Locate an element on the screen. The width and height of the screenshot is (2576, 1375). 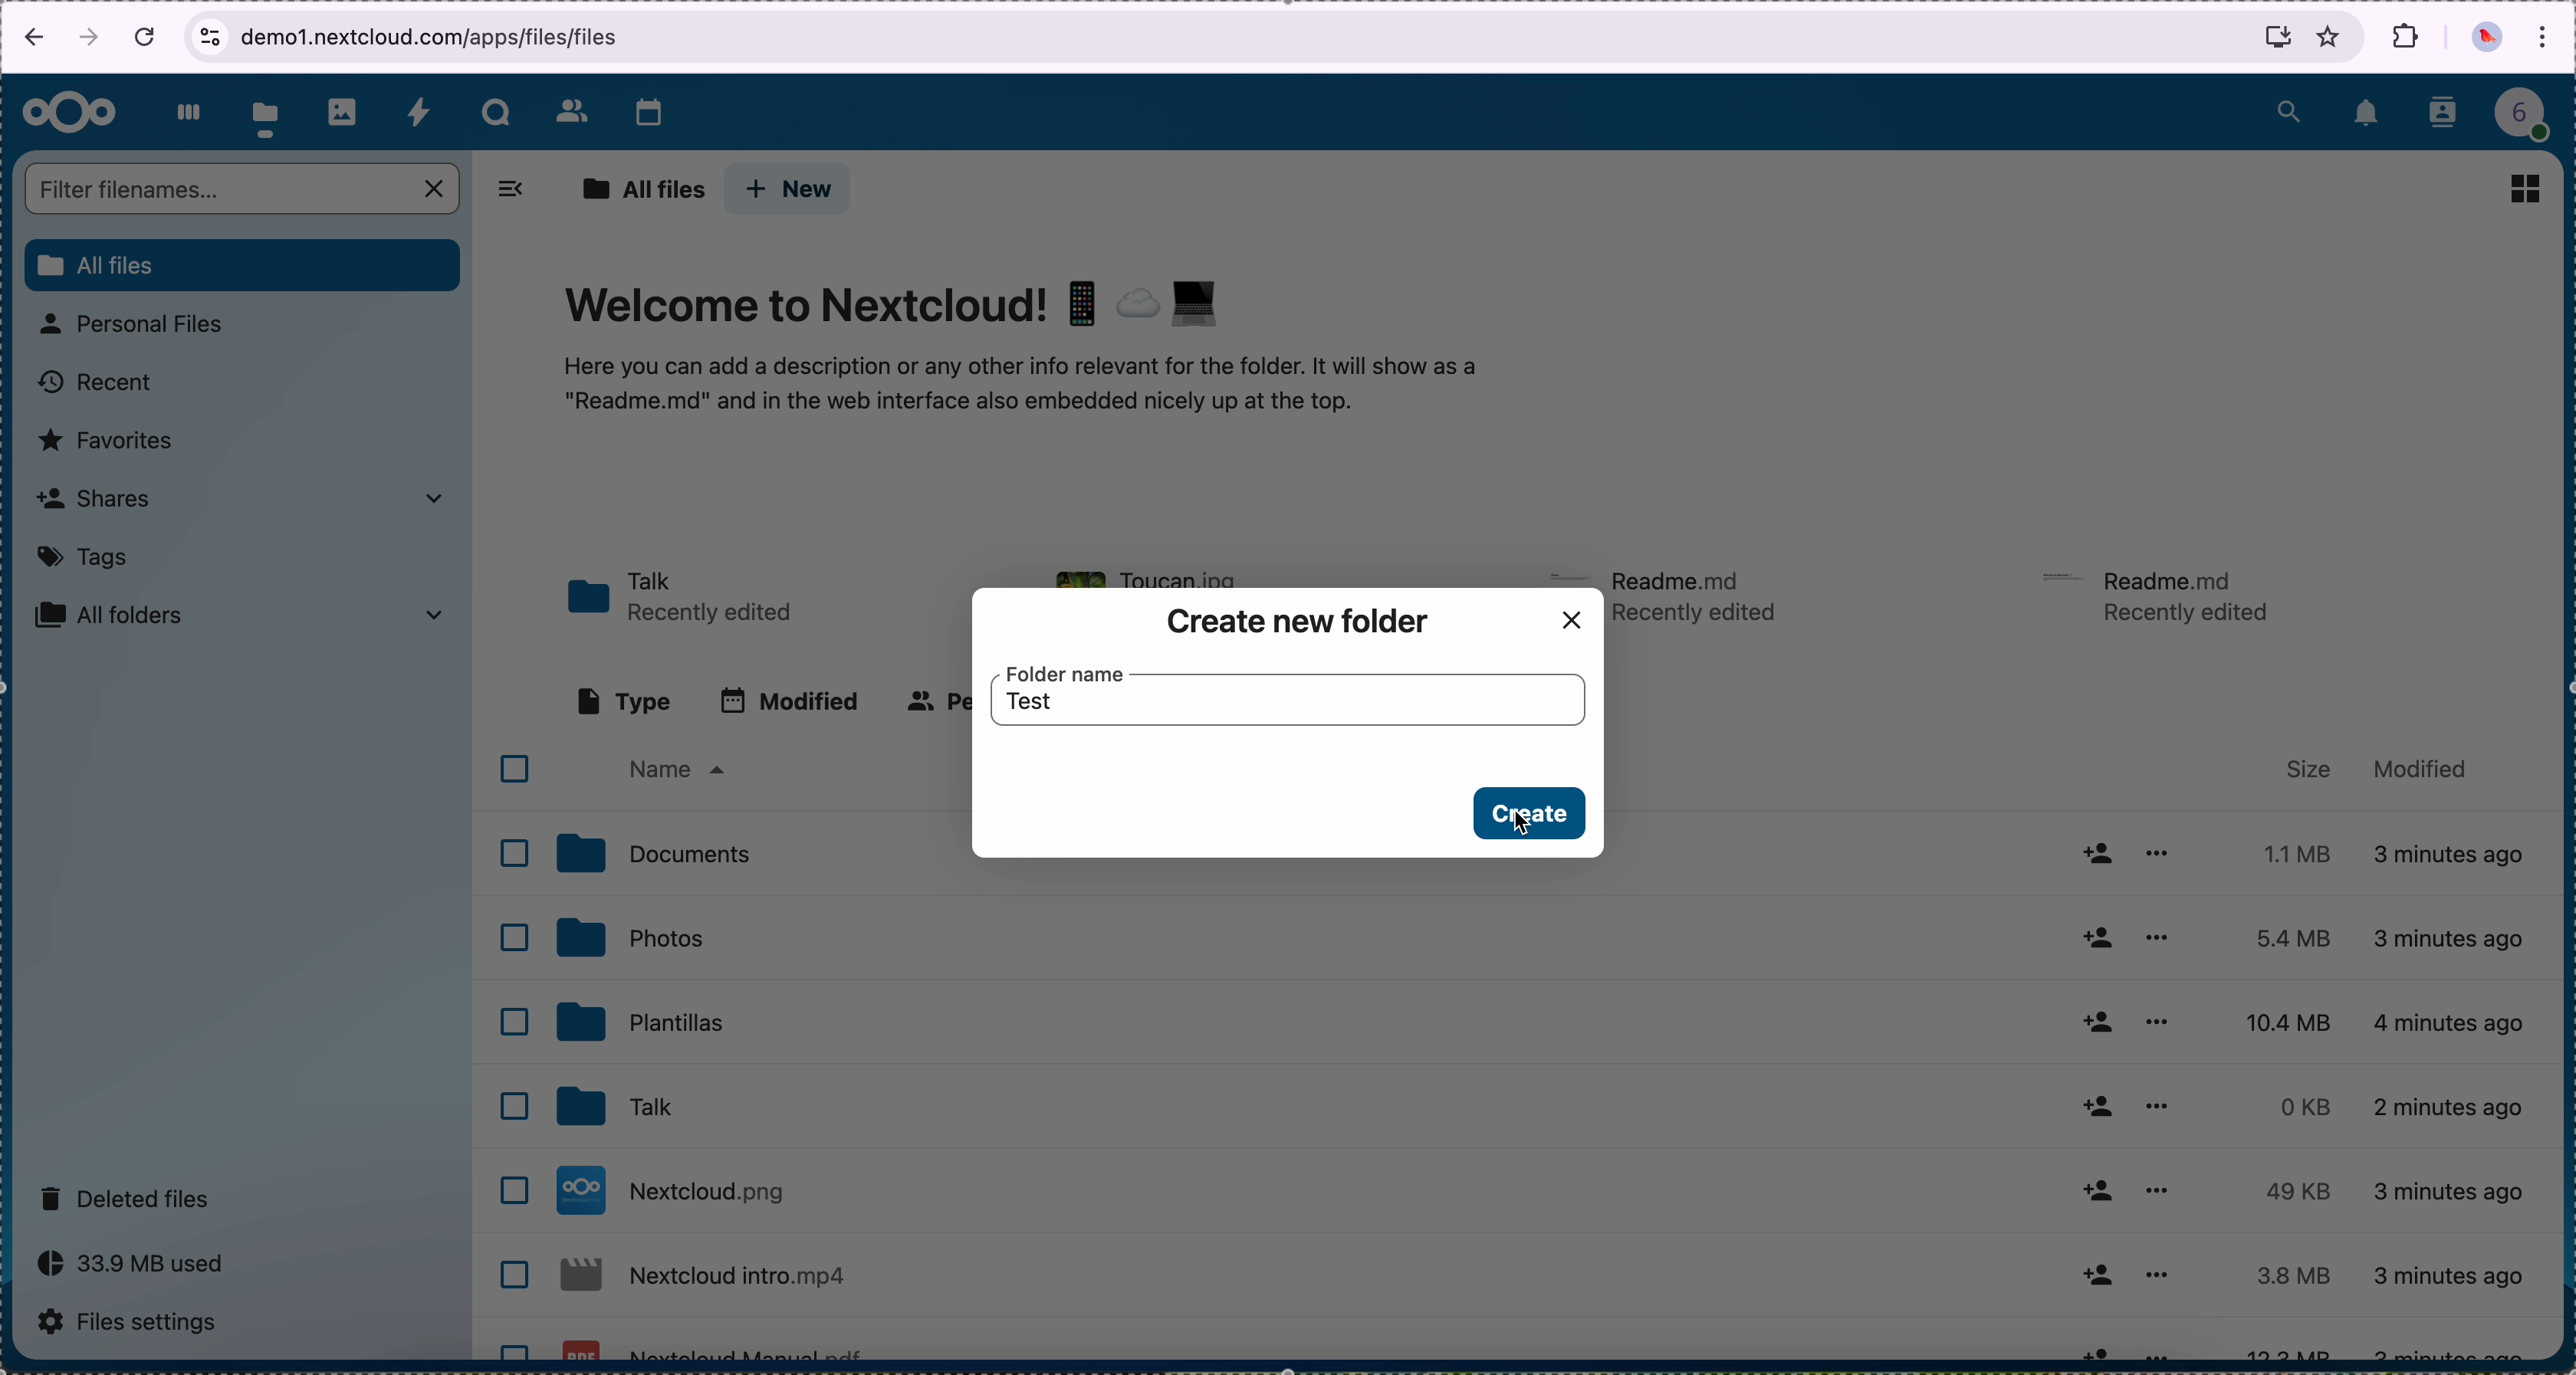
people is located at coordinates (934, 701).